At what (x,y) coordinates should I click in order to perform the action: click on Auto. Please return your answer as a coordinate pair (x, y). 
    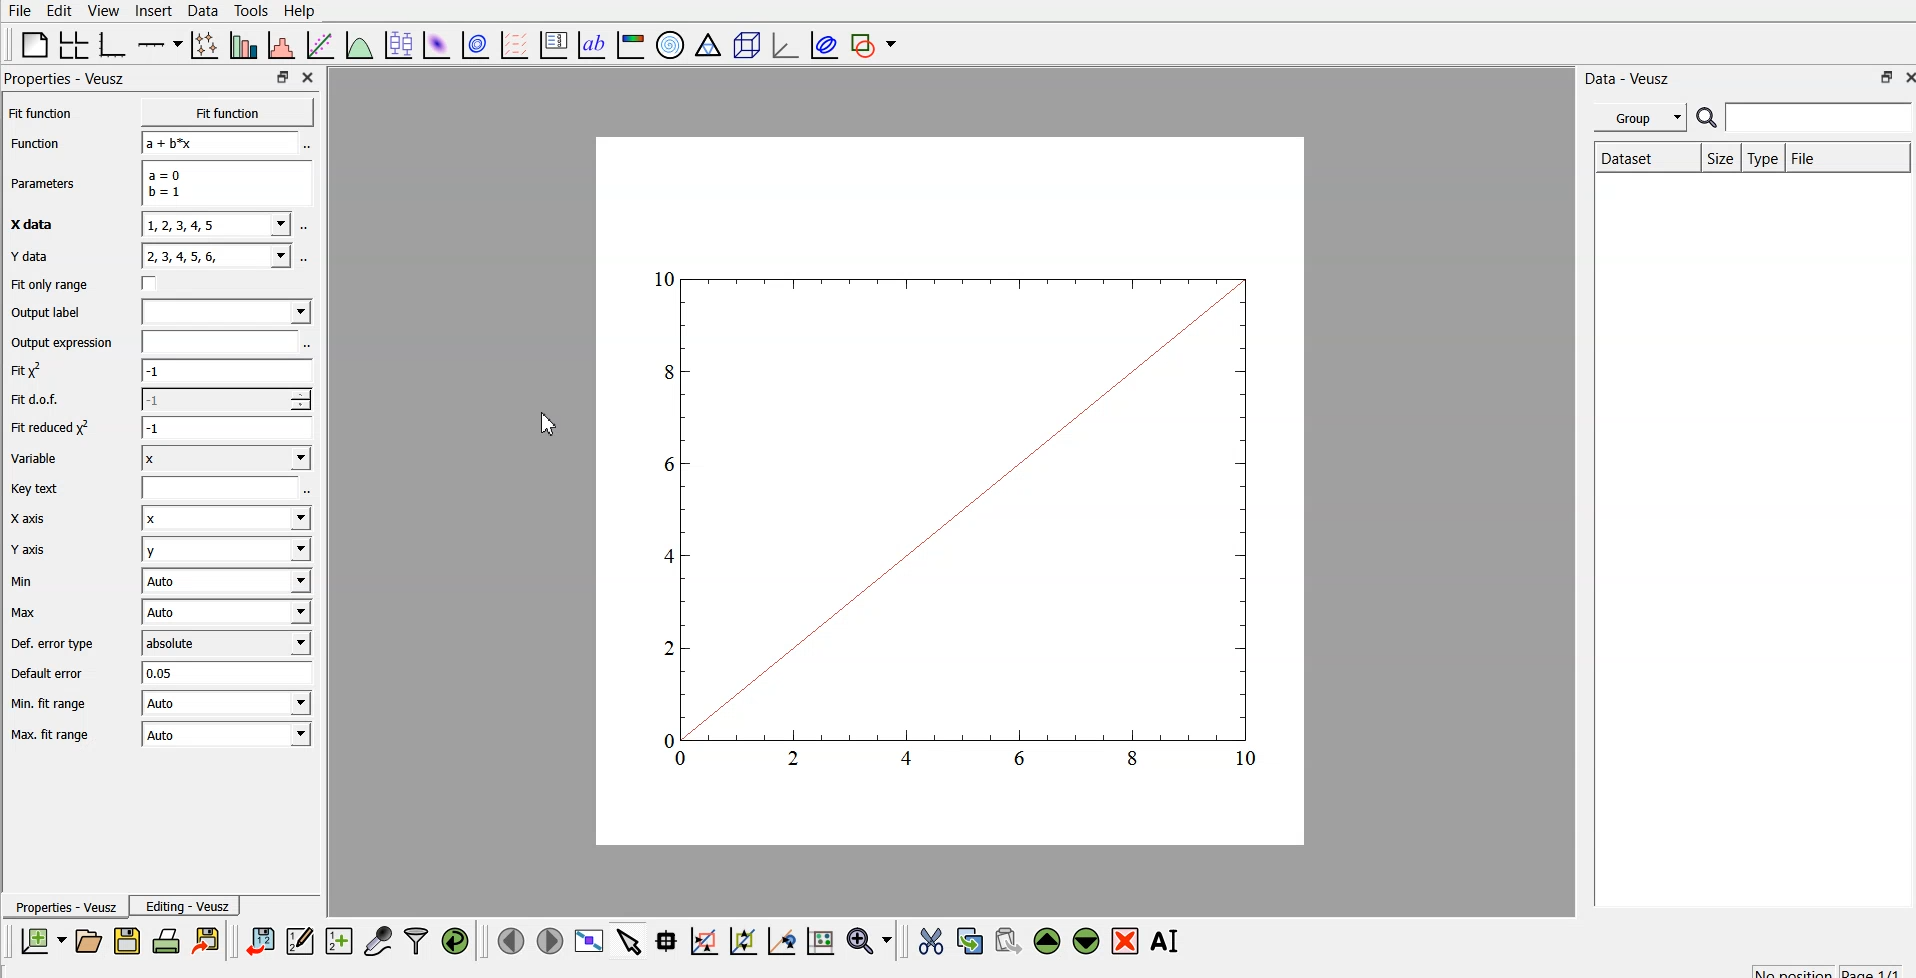
    Looking at the image, I should click on (229, 614).